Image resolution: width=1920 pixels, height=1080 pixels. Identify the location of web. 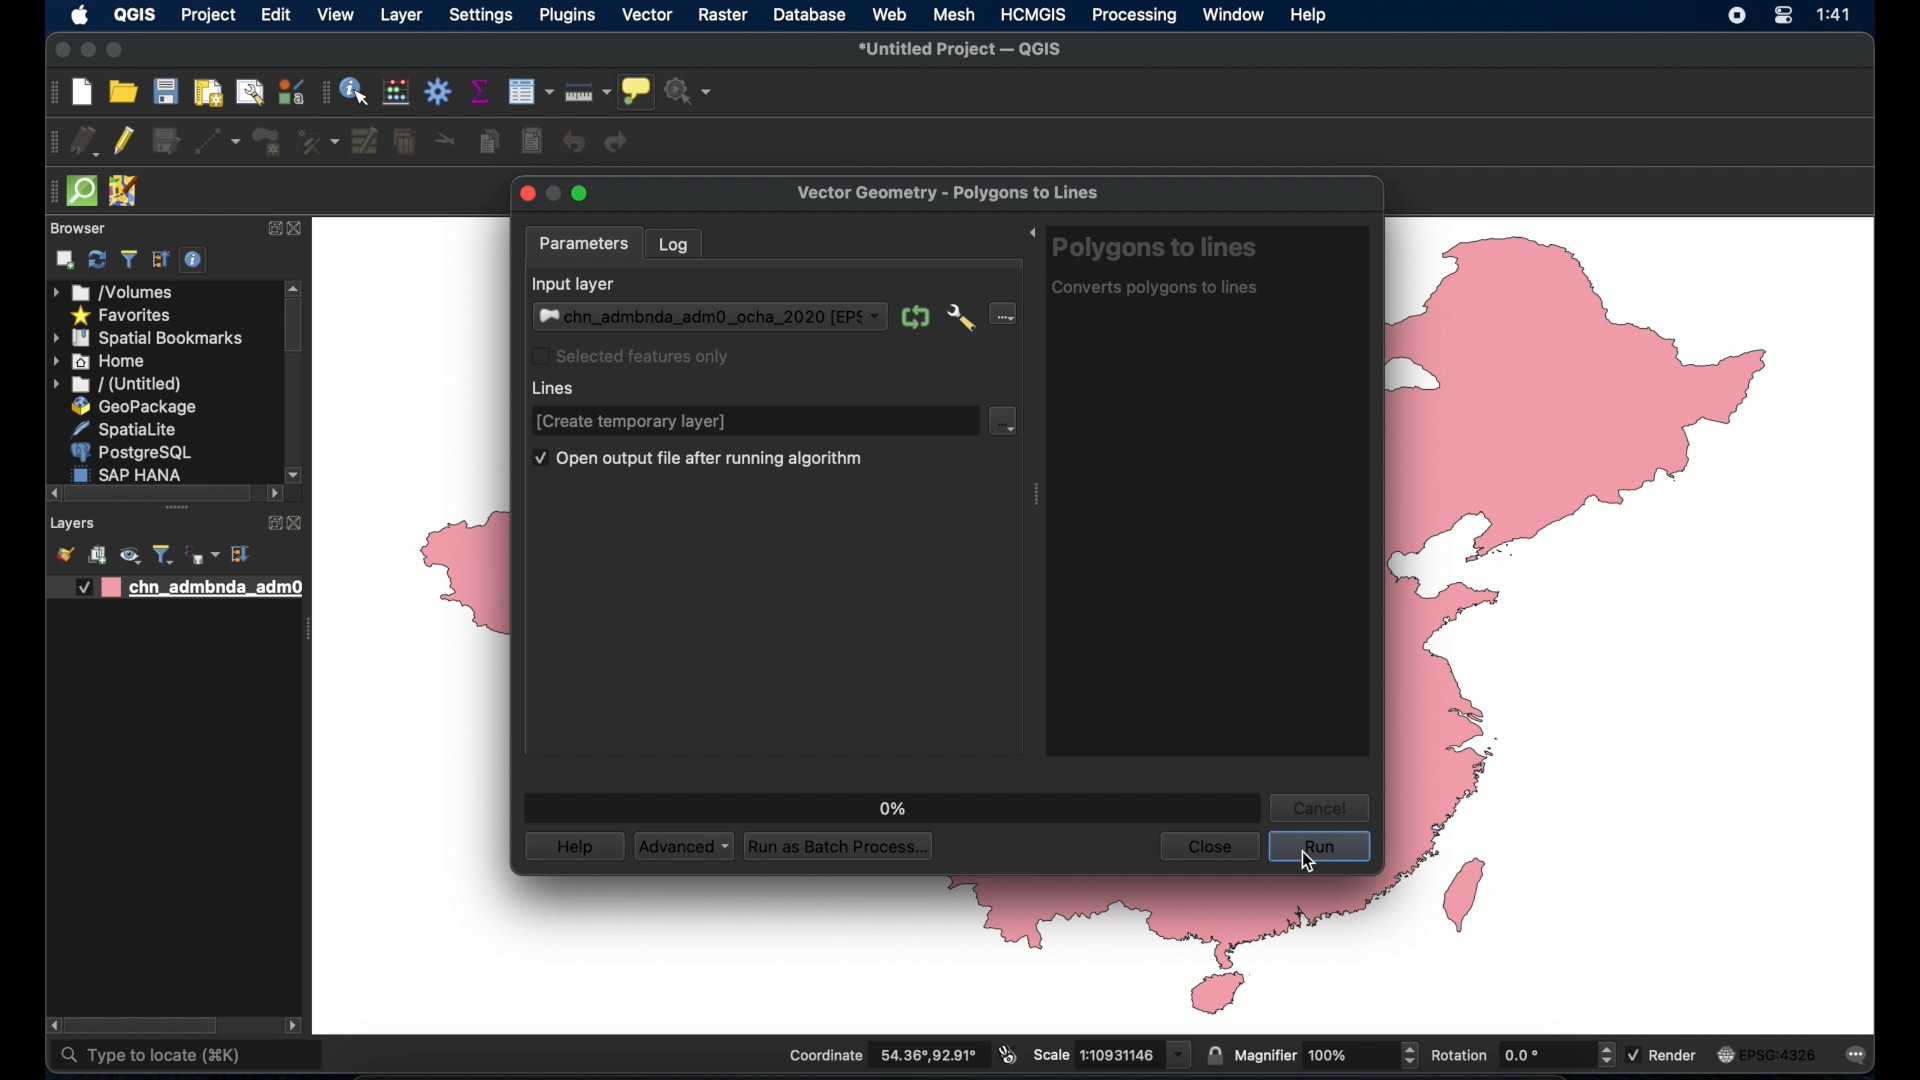
(889, 15).